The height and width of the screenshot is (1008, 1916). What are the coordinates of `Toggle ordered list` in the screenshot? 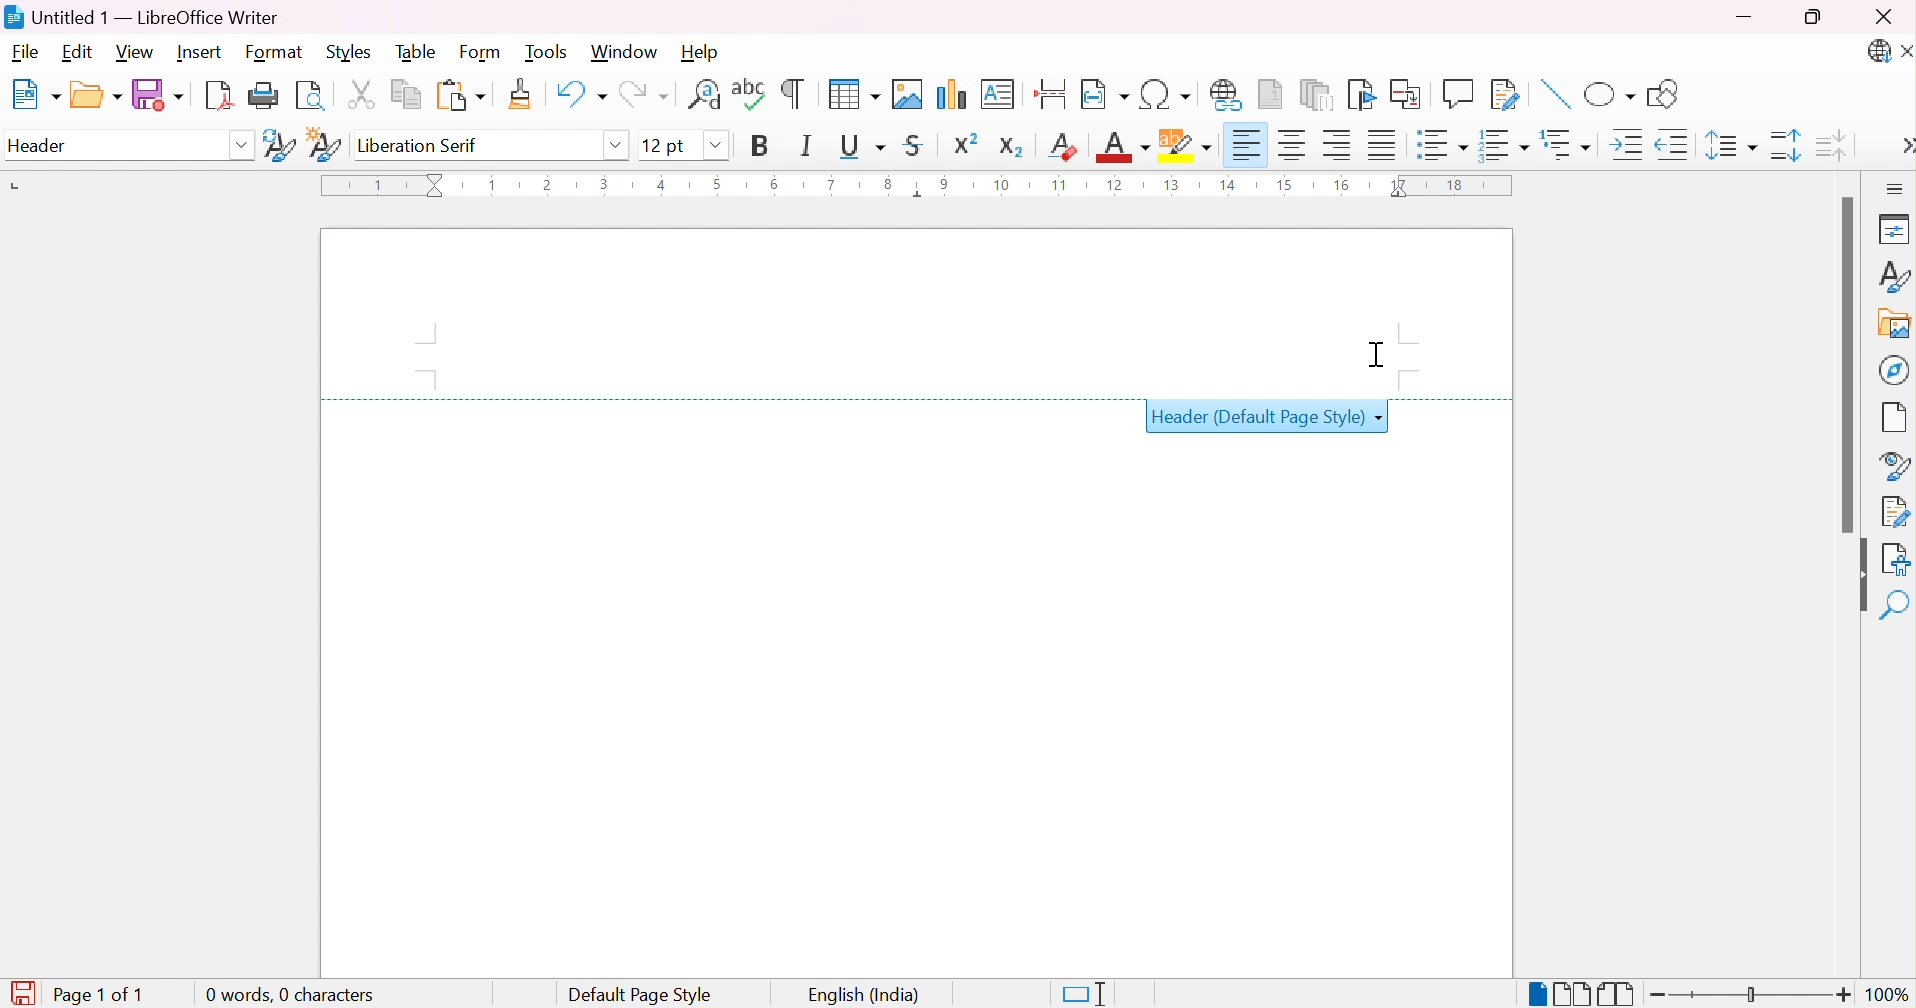 It's located at (1508, 148).